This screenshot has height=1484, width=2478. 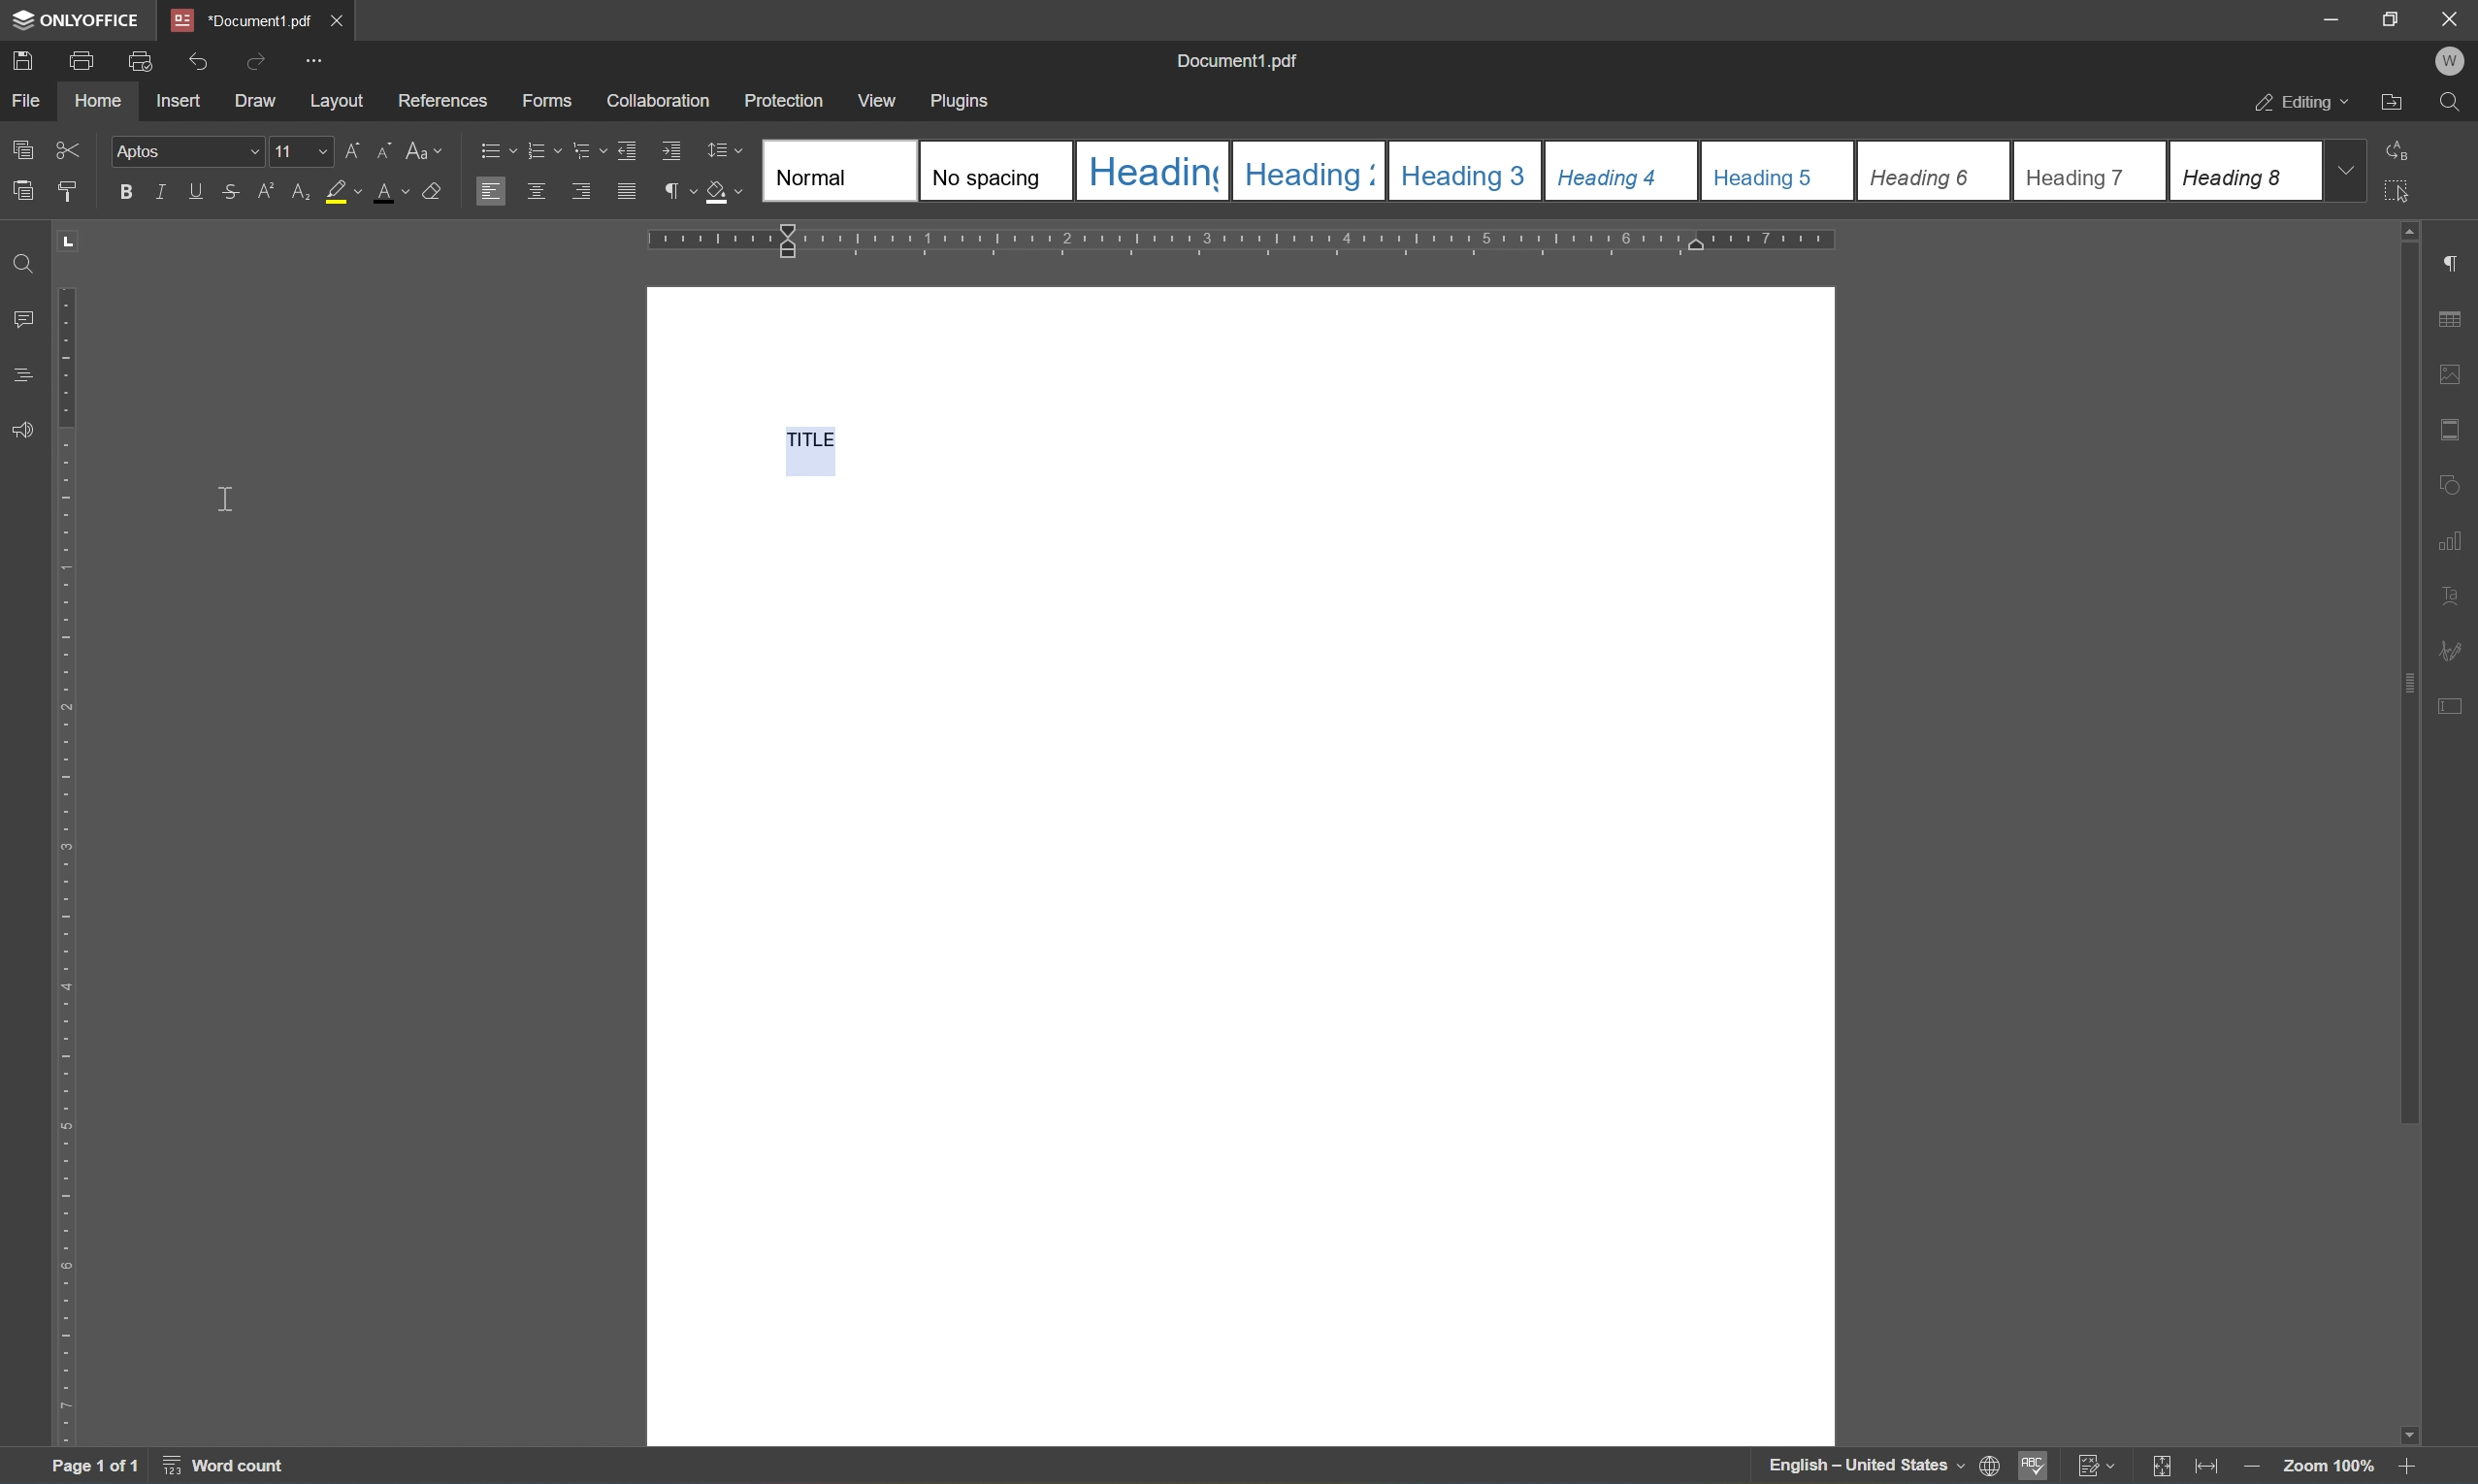 I want to click on find, so click(x=28, y=263).